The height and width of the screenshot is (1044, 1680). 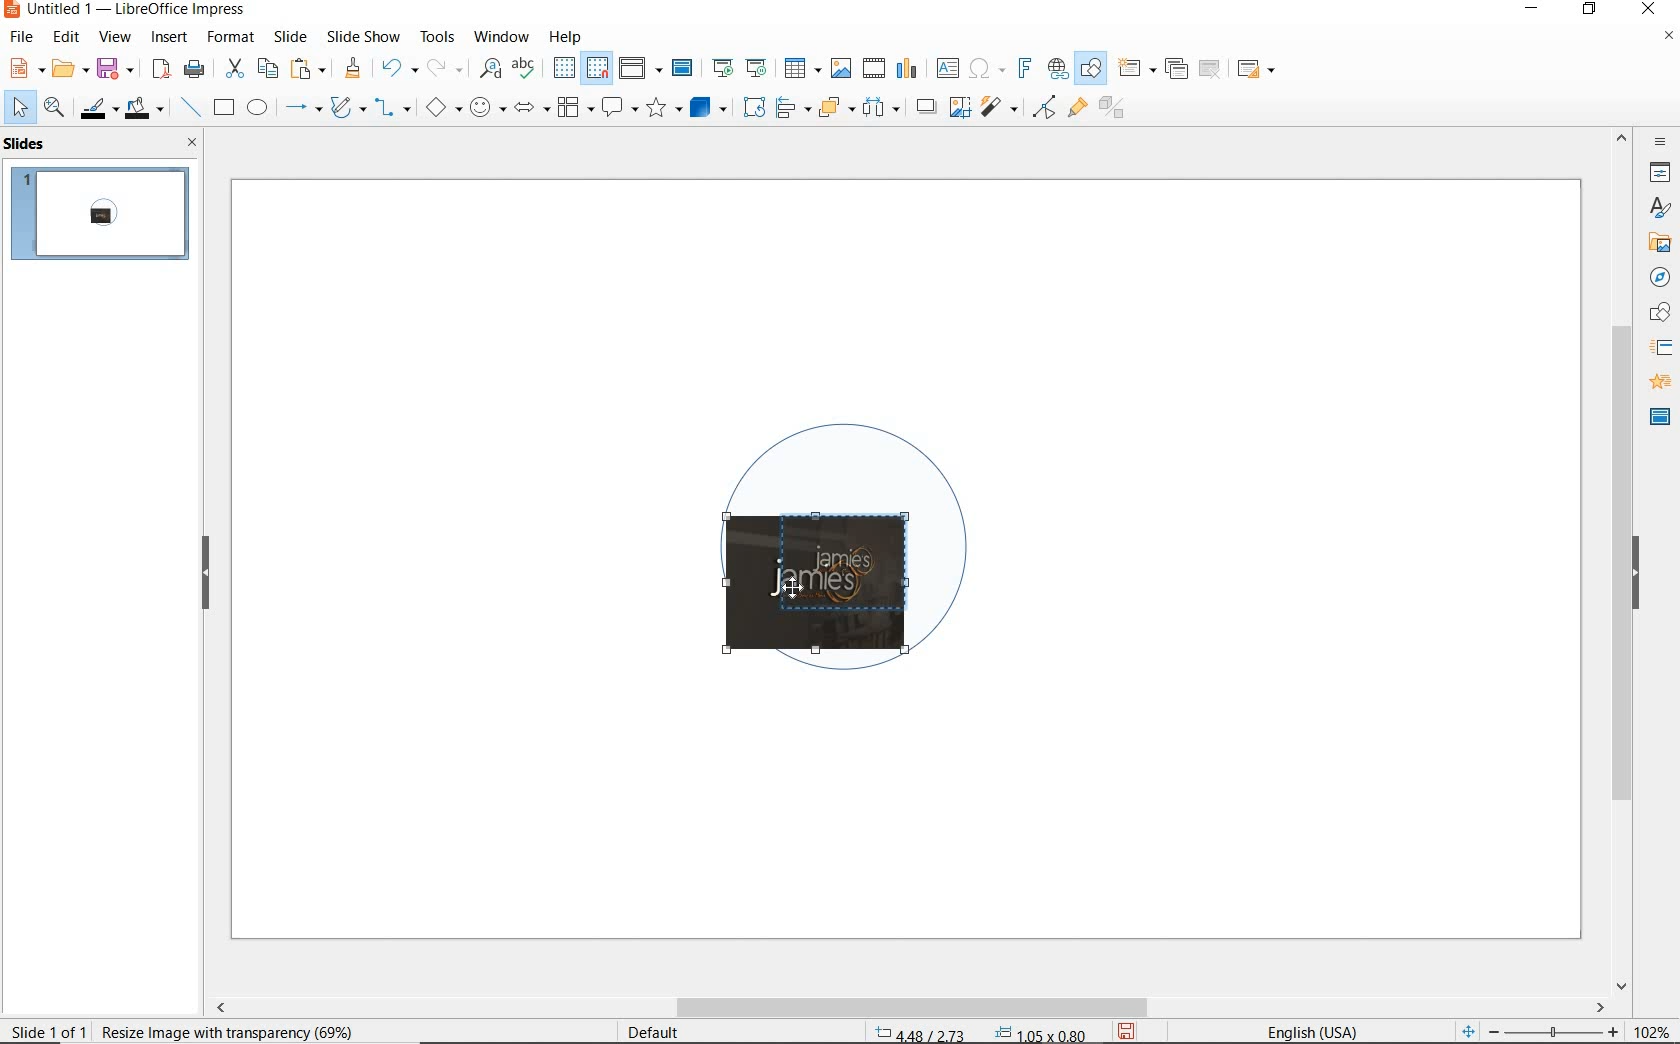 What do you see at coordinates (1660, 415) in the screenshot?
I see `master slide` at bounding box center [1660, 415].